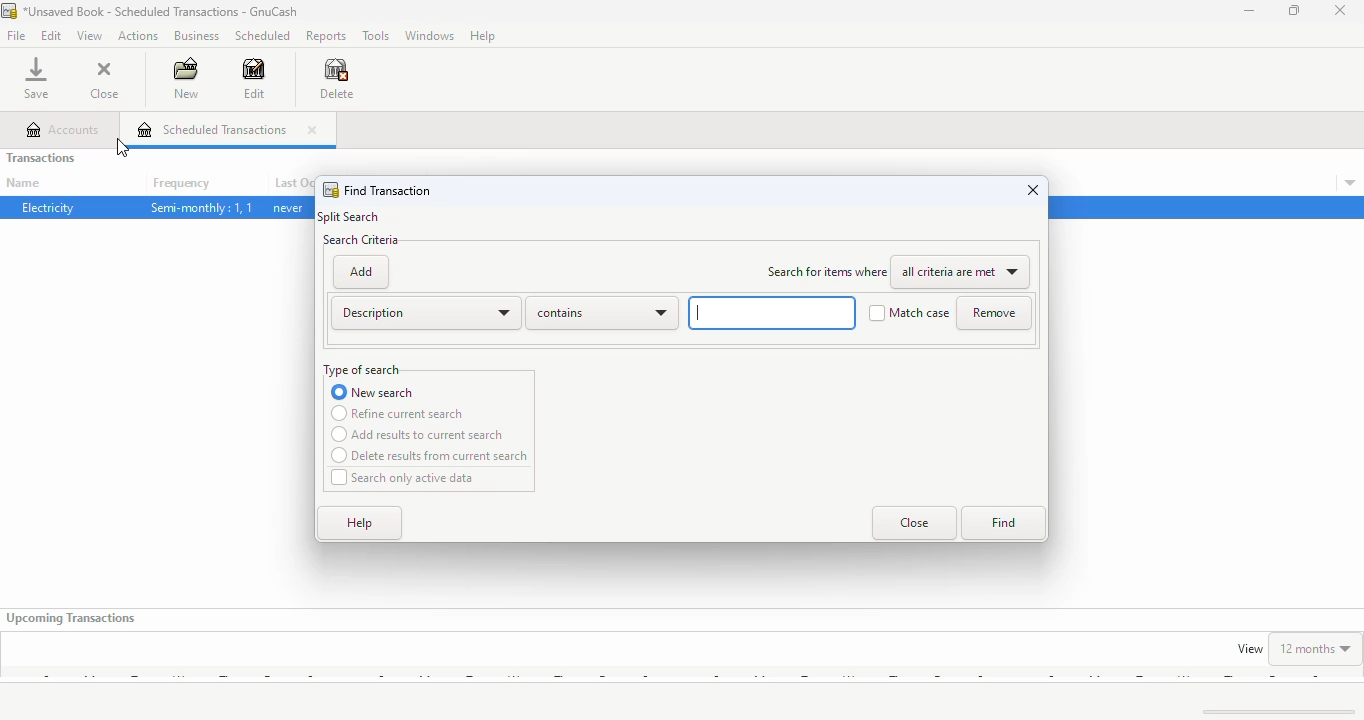  I want to click on never, so click(288, 208).